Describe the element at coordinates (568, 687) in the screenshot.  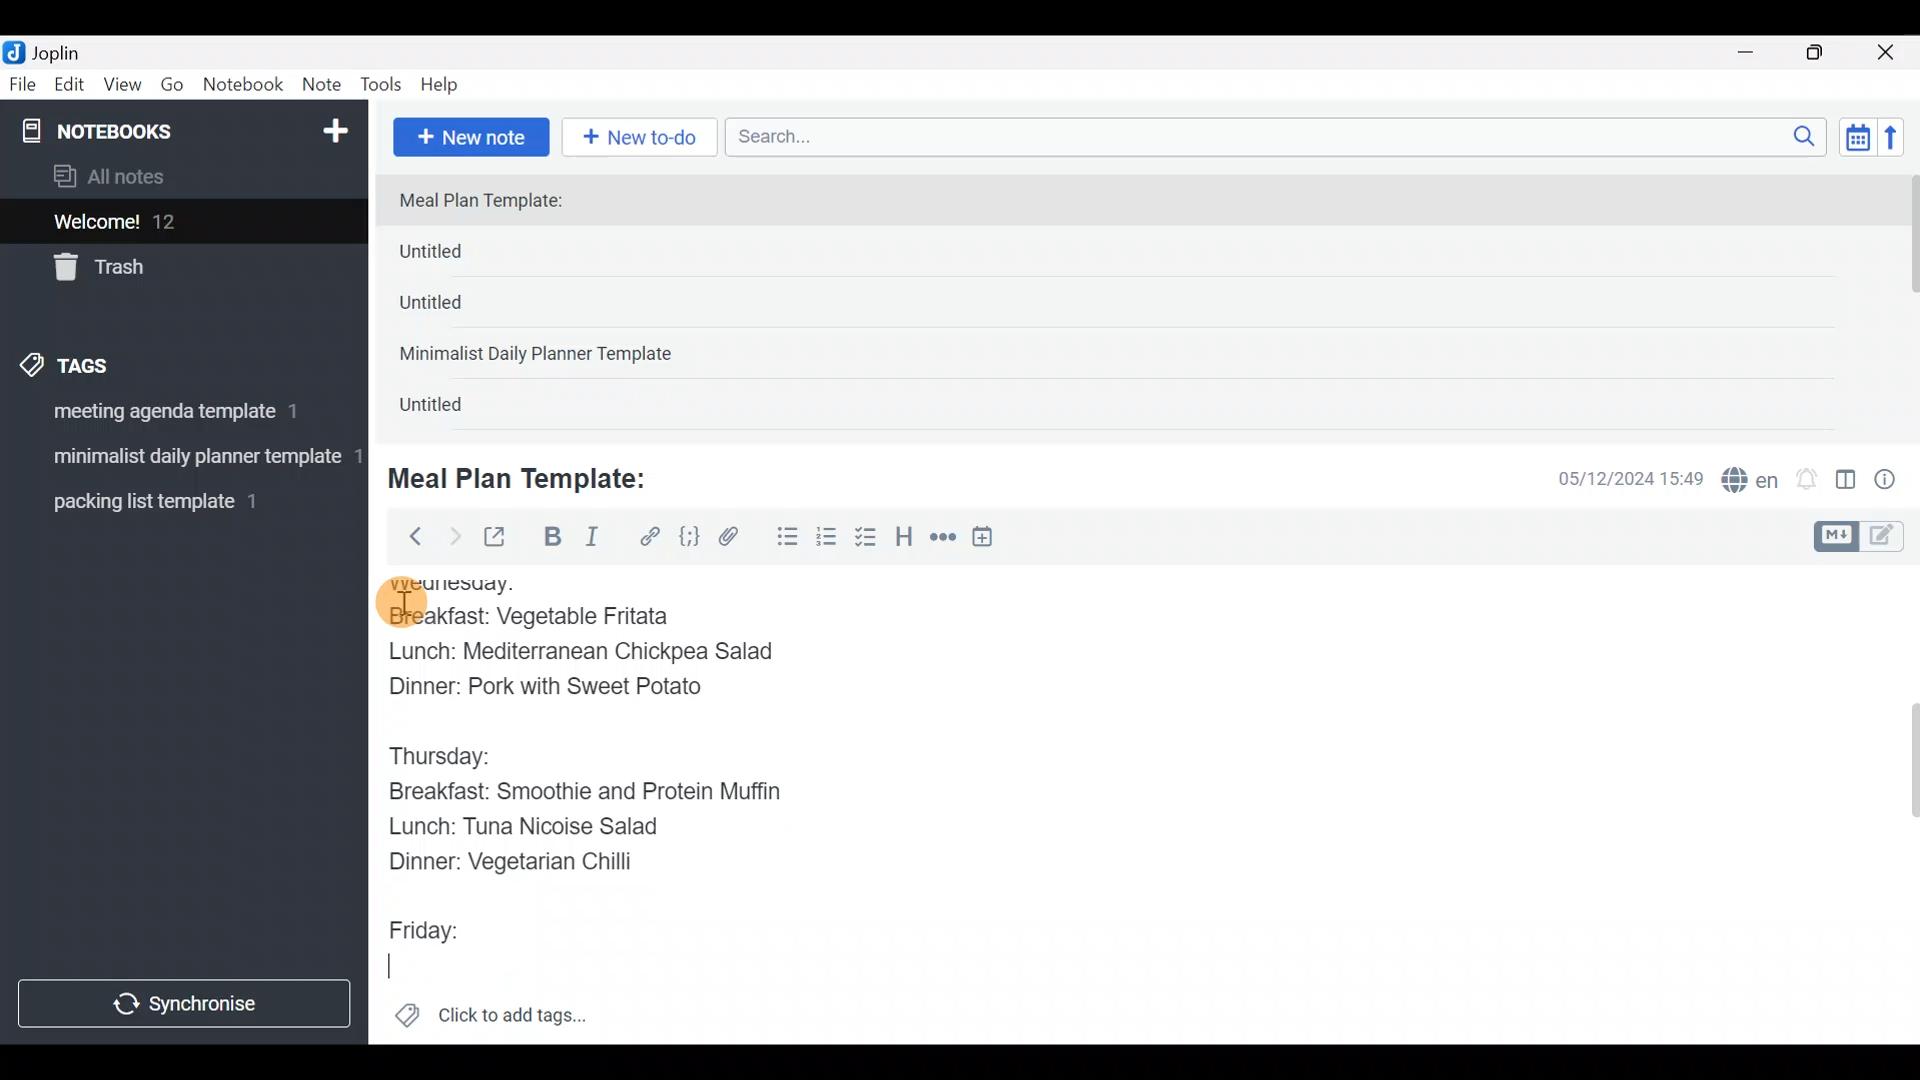
I see `Dinner: Pork with Sweet Potato` at that location.